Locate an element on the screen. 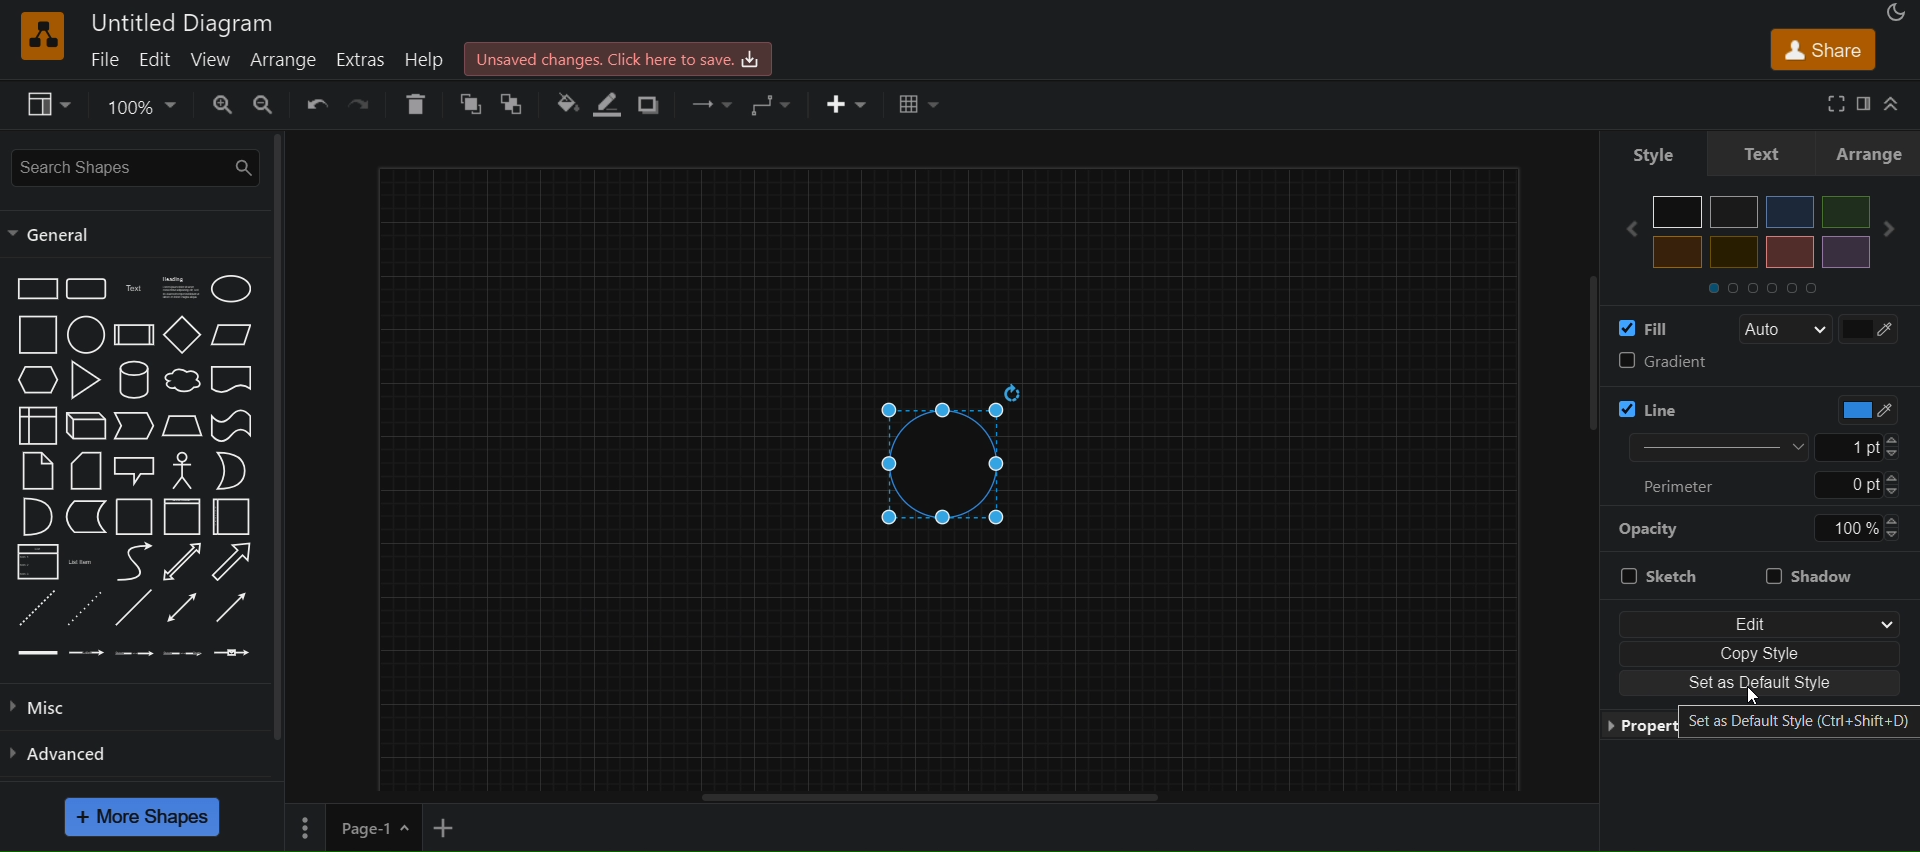 The height and width of the screenshot is (852, 1920). line color is located at coordinates (1693, 404).